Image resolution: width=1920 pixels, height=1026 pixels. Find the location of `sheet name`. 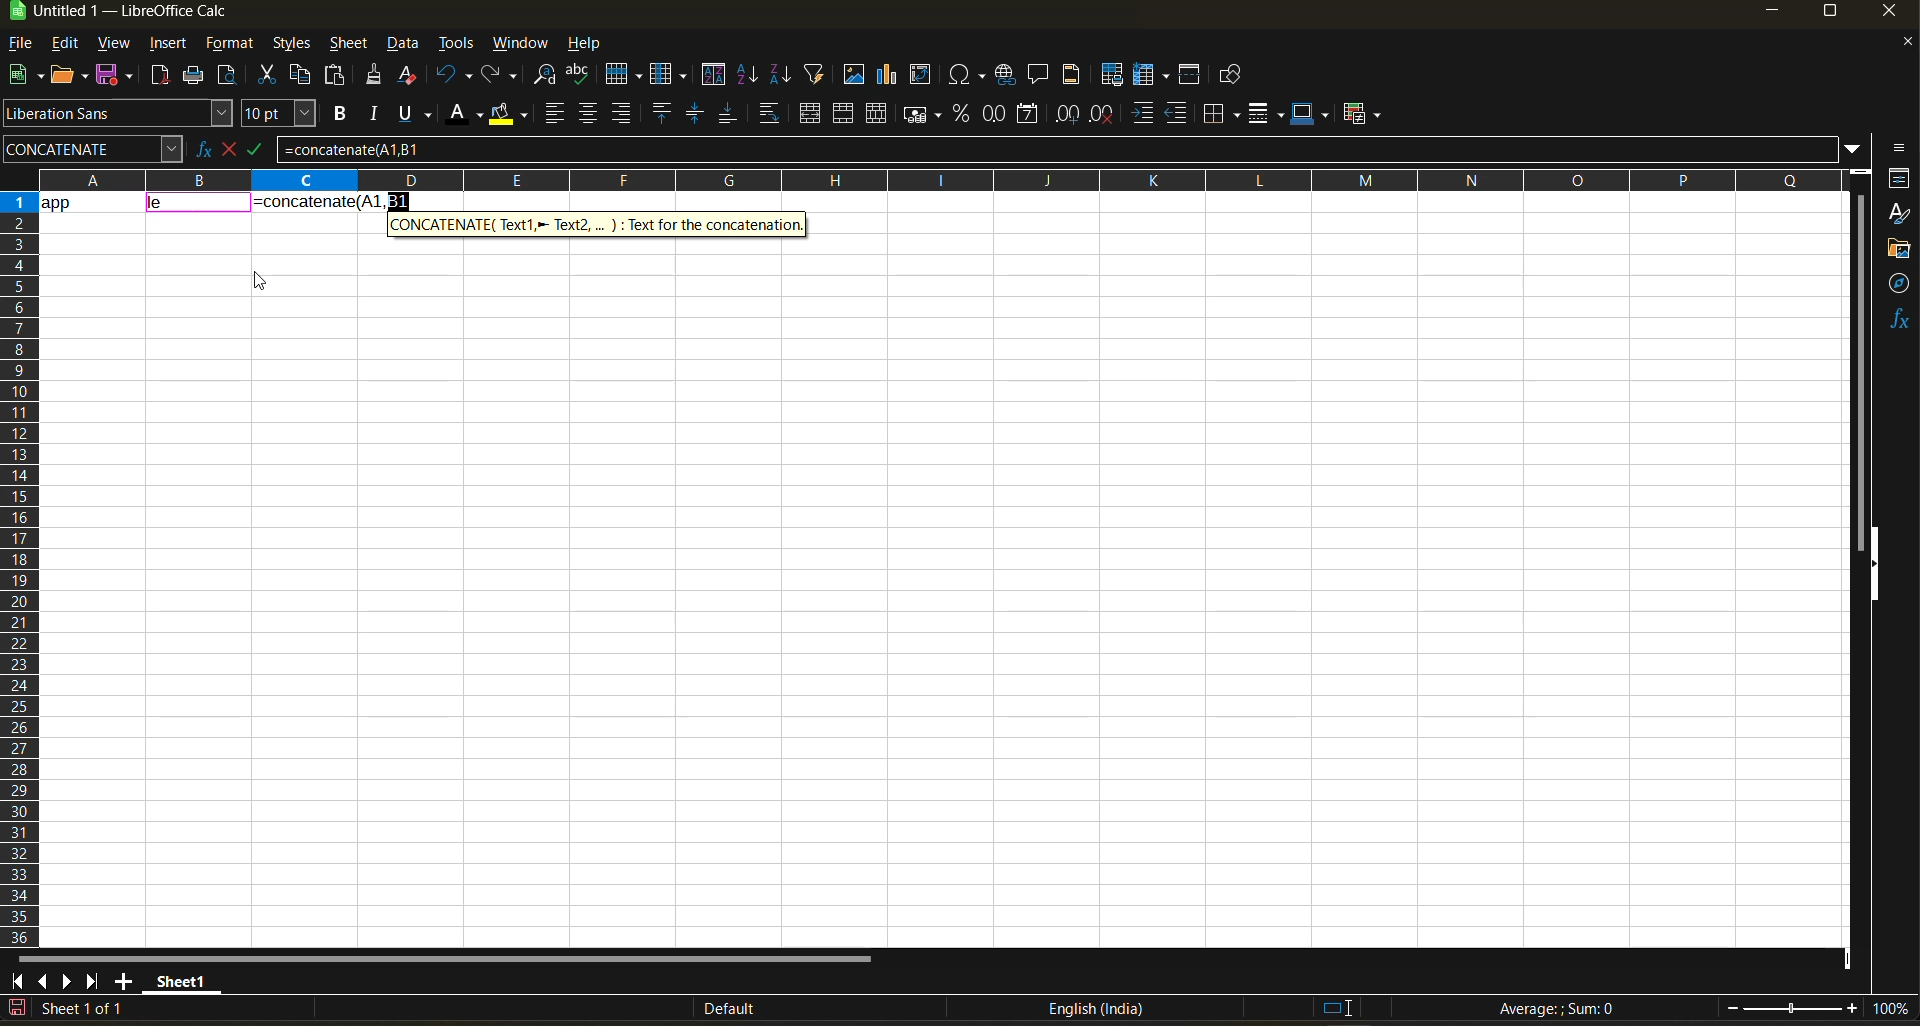

sheet name is located at coordinates (178, 978).